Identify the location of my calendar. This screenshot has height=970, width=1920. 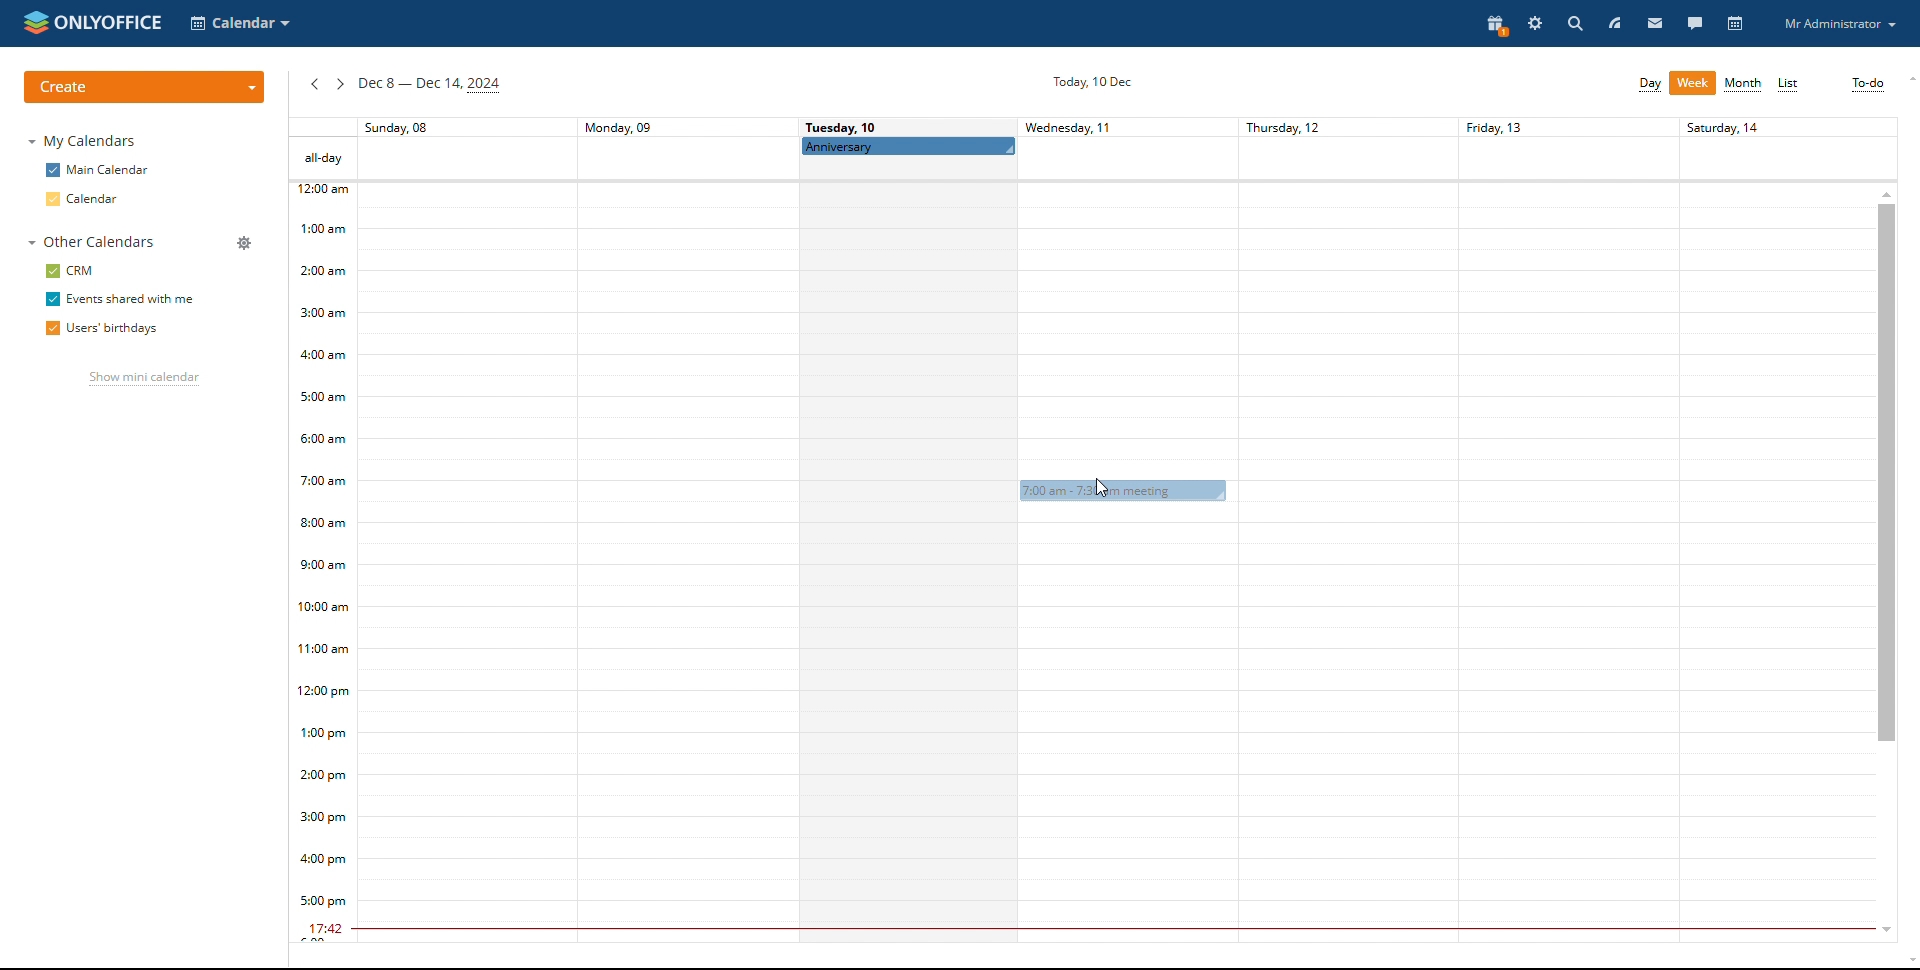
(86, 141).